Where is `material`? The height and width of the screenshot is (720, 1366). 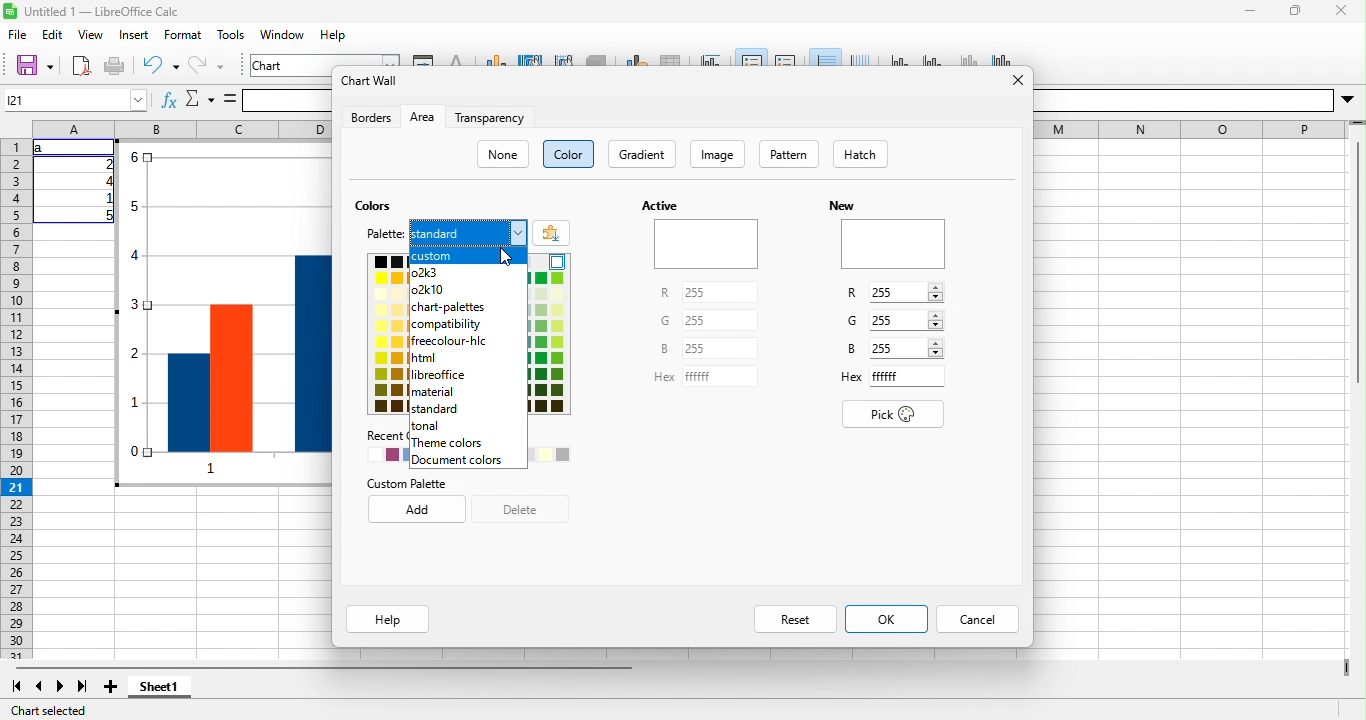
material is located at coordinates (468, 391).